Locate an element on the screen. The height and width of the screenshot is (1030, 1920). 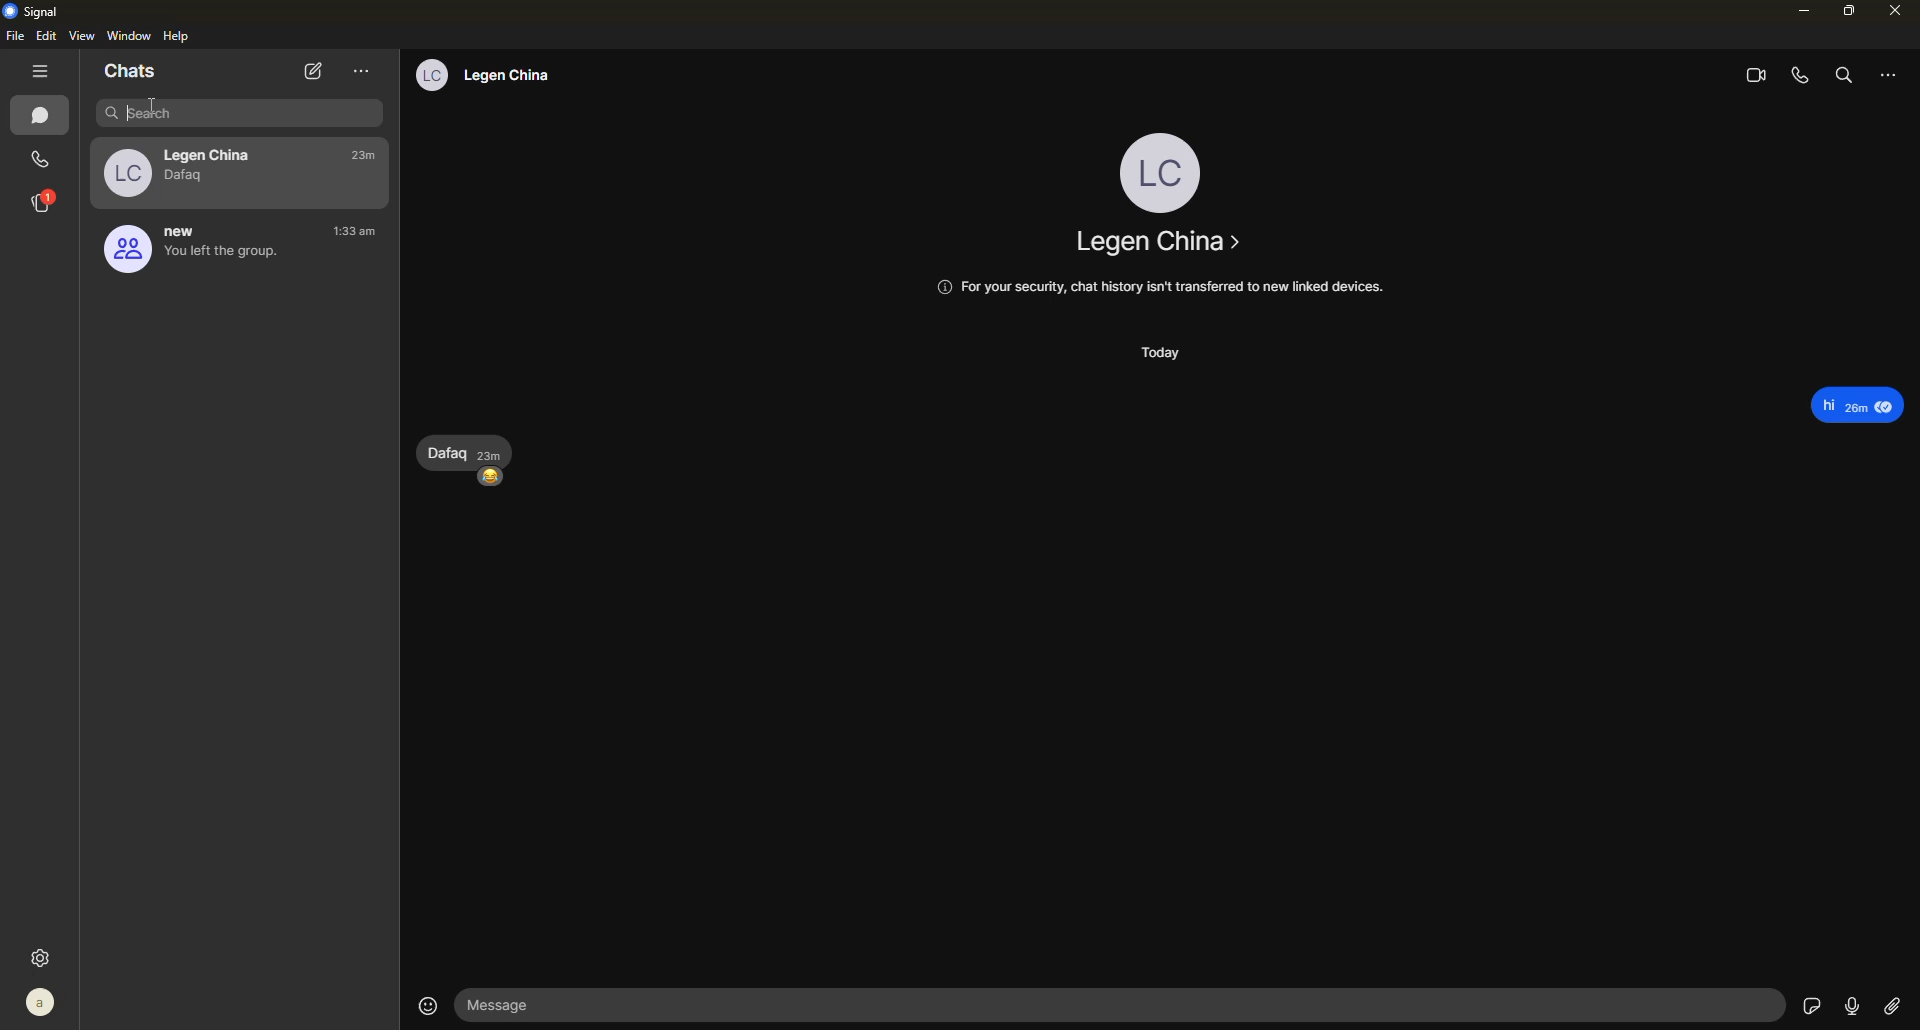
@ For your security, chat history isn't transferred to new linked devices. is located at coordinates (1160, 288).